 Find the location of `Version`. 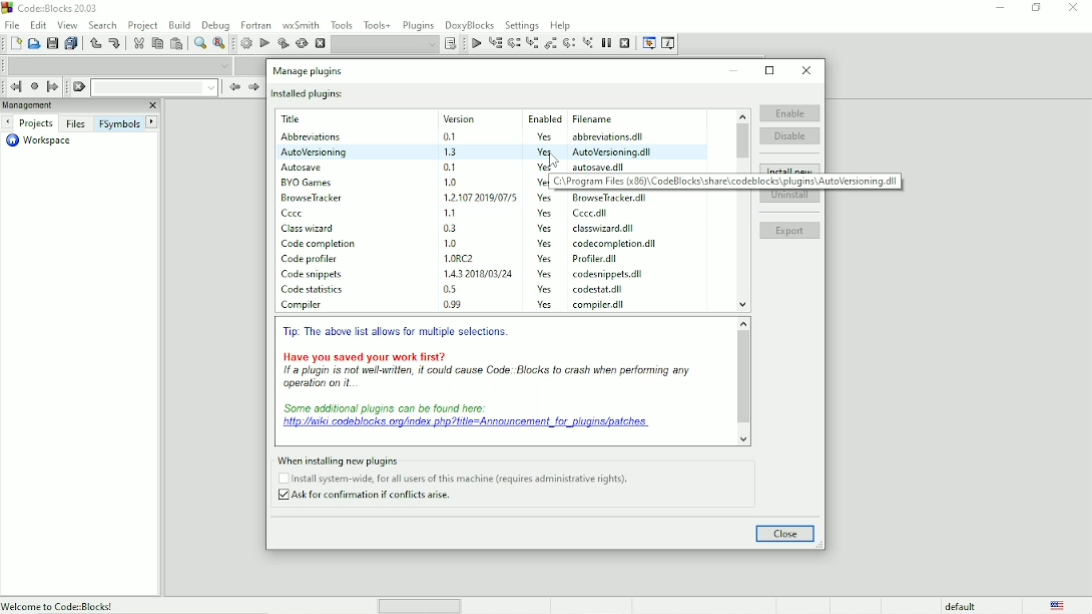

Version is located at coordinates (462, 119).